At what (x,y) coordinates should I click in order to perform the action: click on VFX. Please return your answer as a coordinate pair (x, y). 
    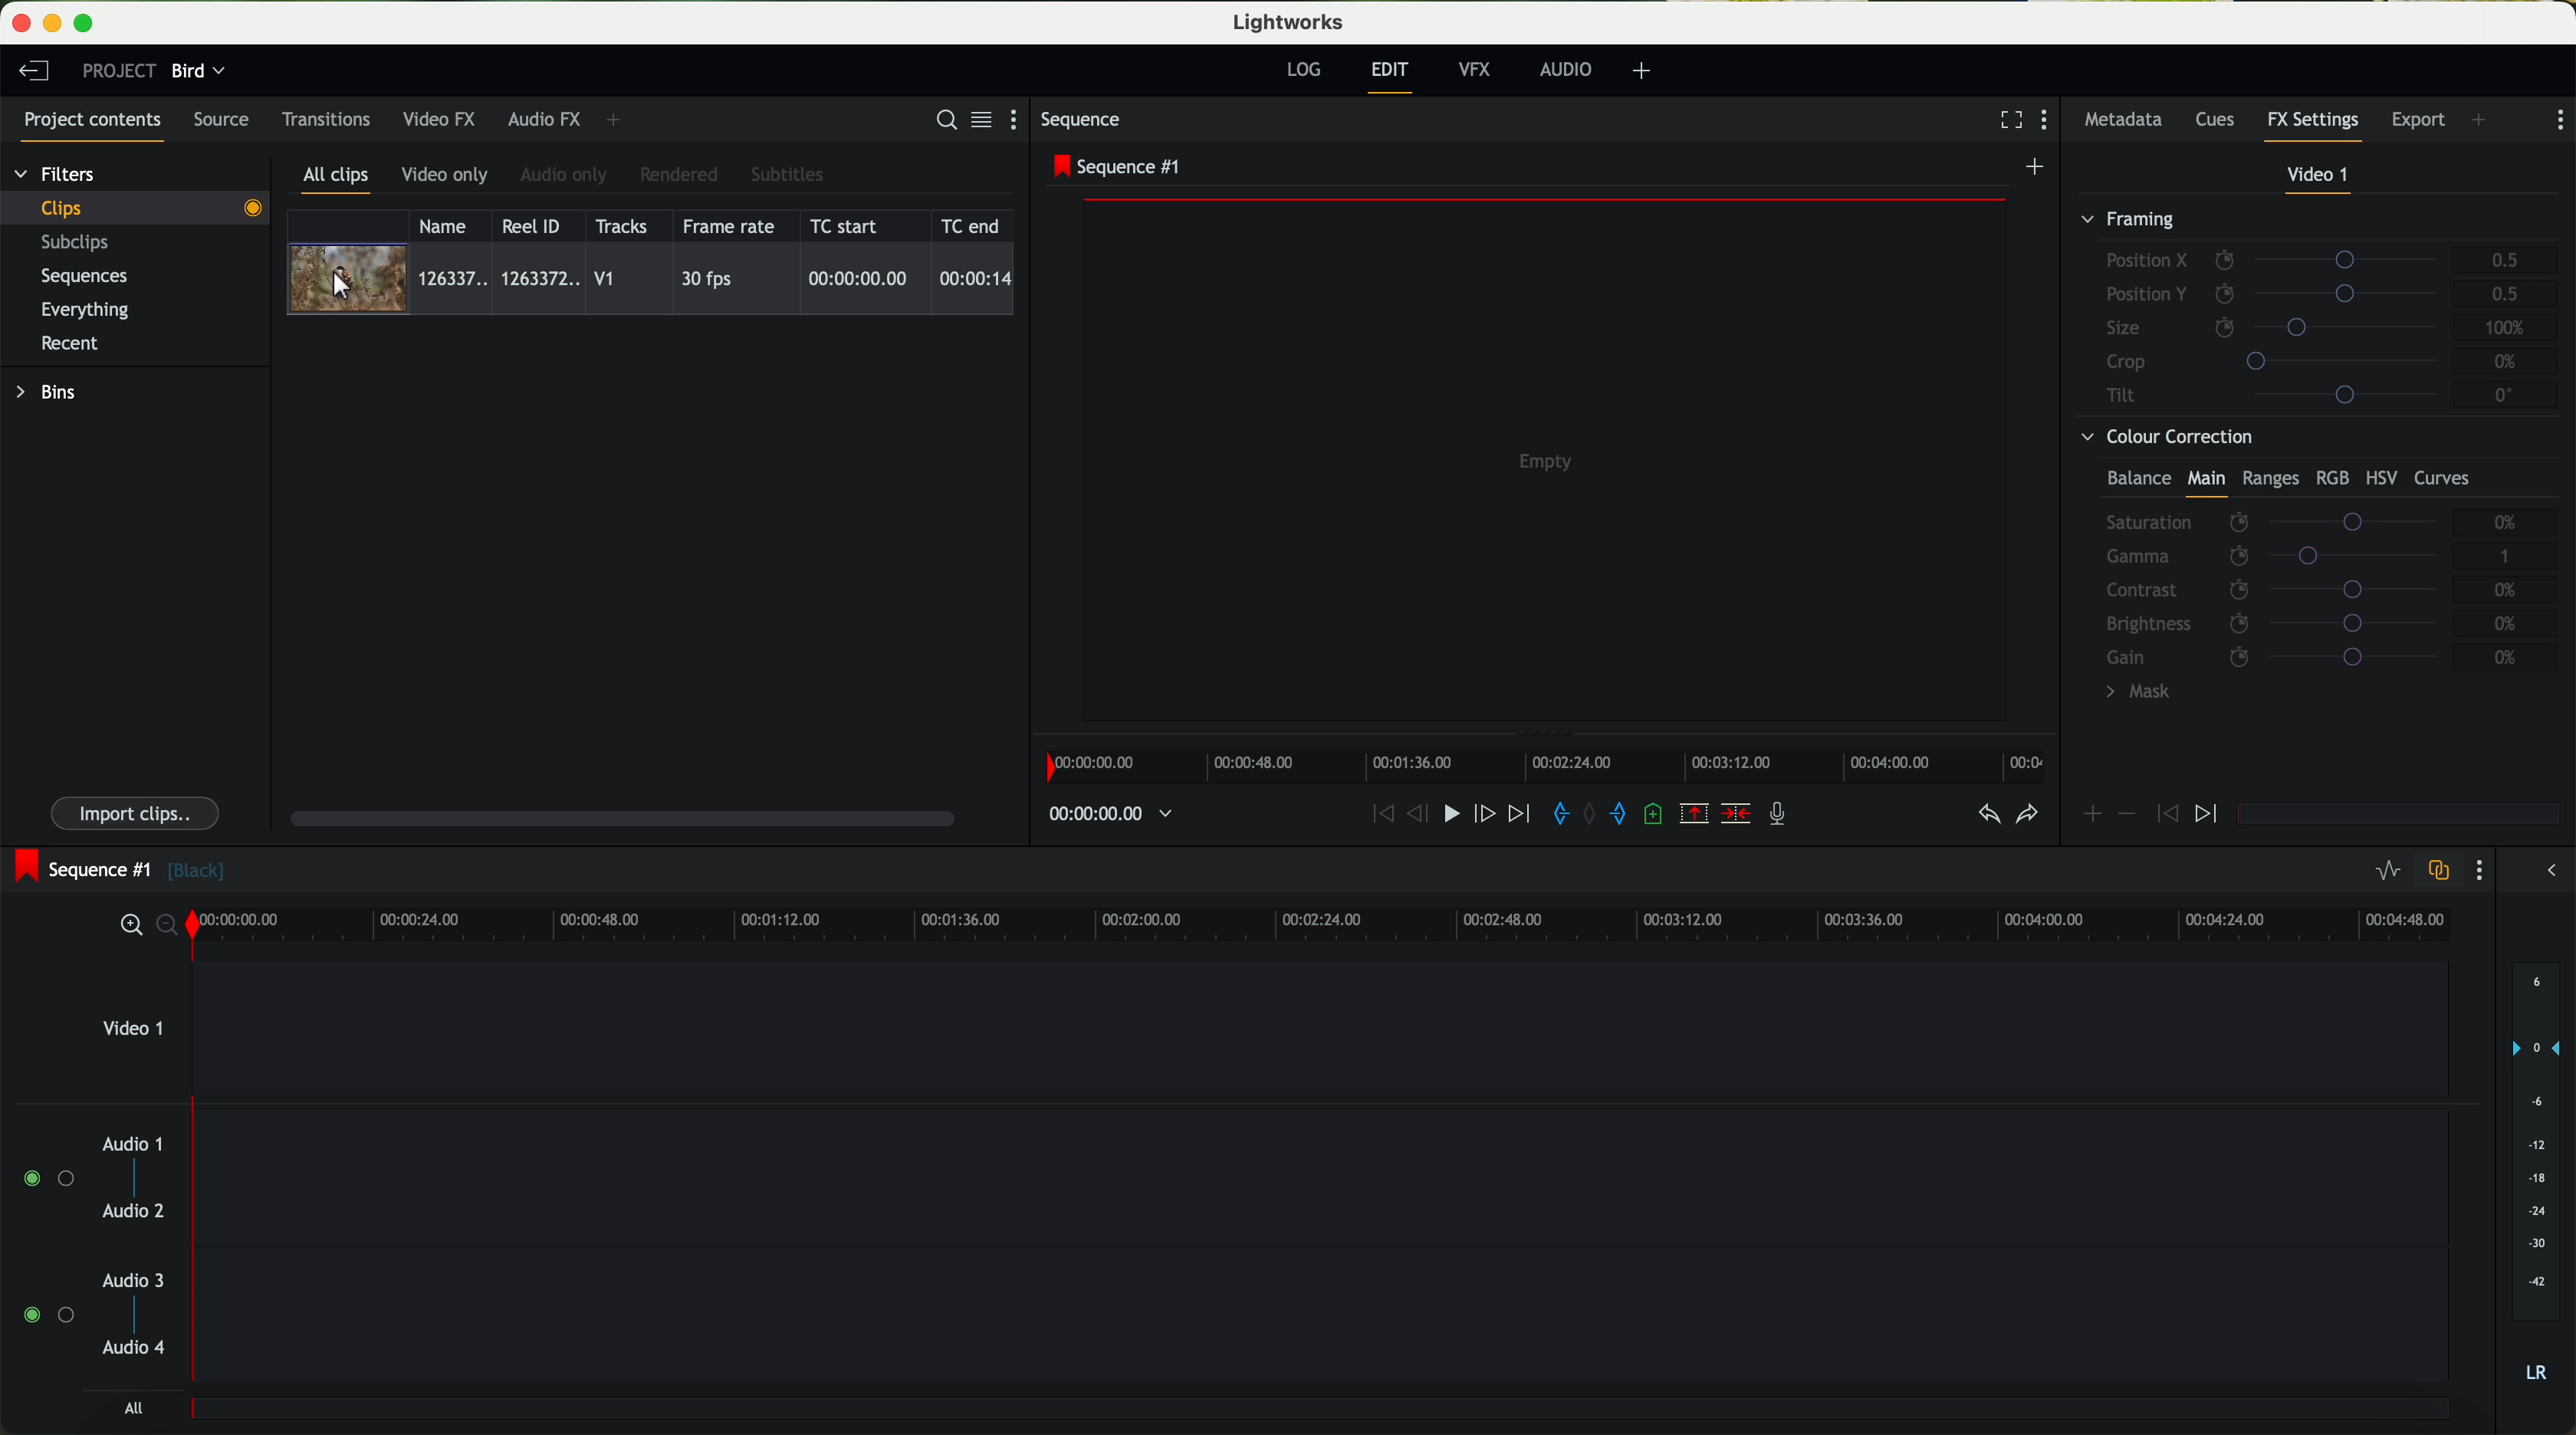
    Looking at the image, I should click on (1479, 70).